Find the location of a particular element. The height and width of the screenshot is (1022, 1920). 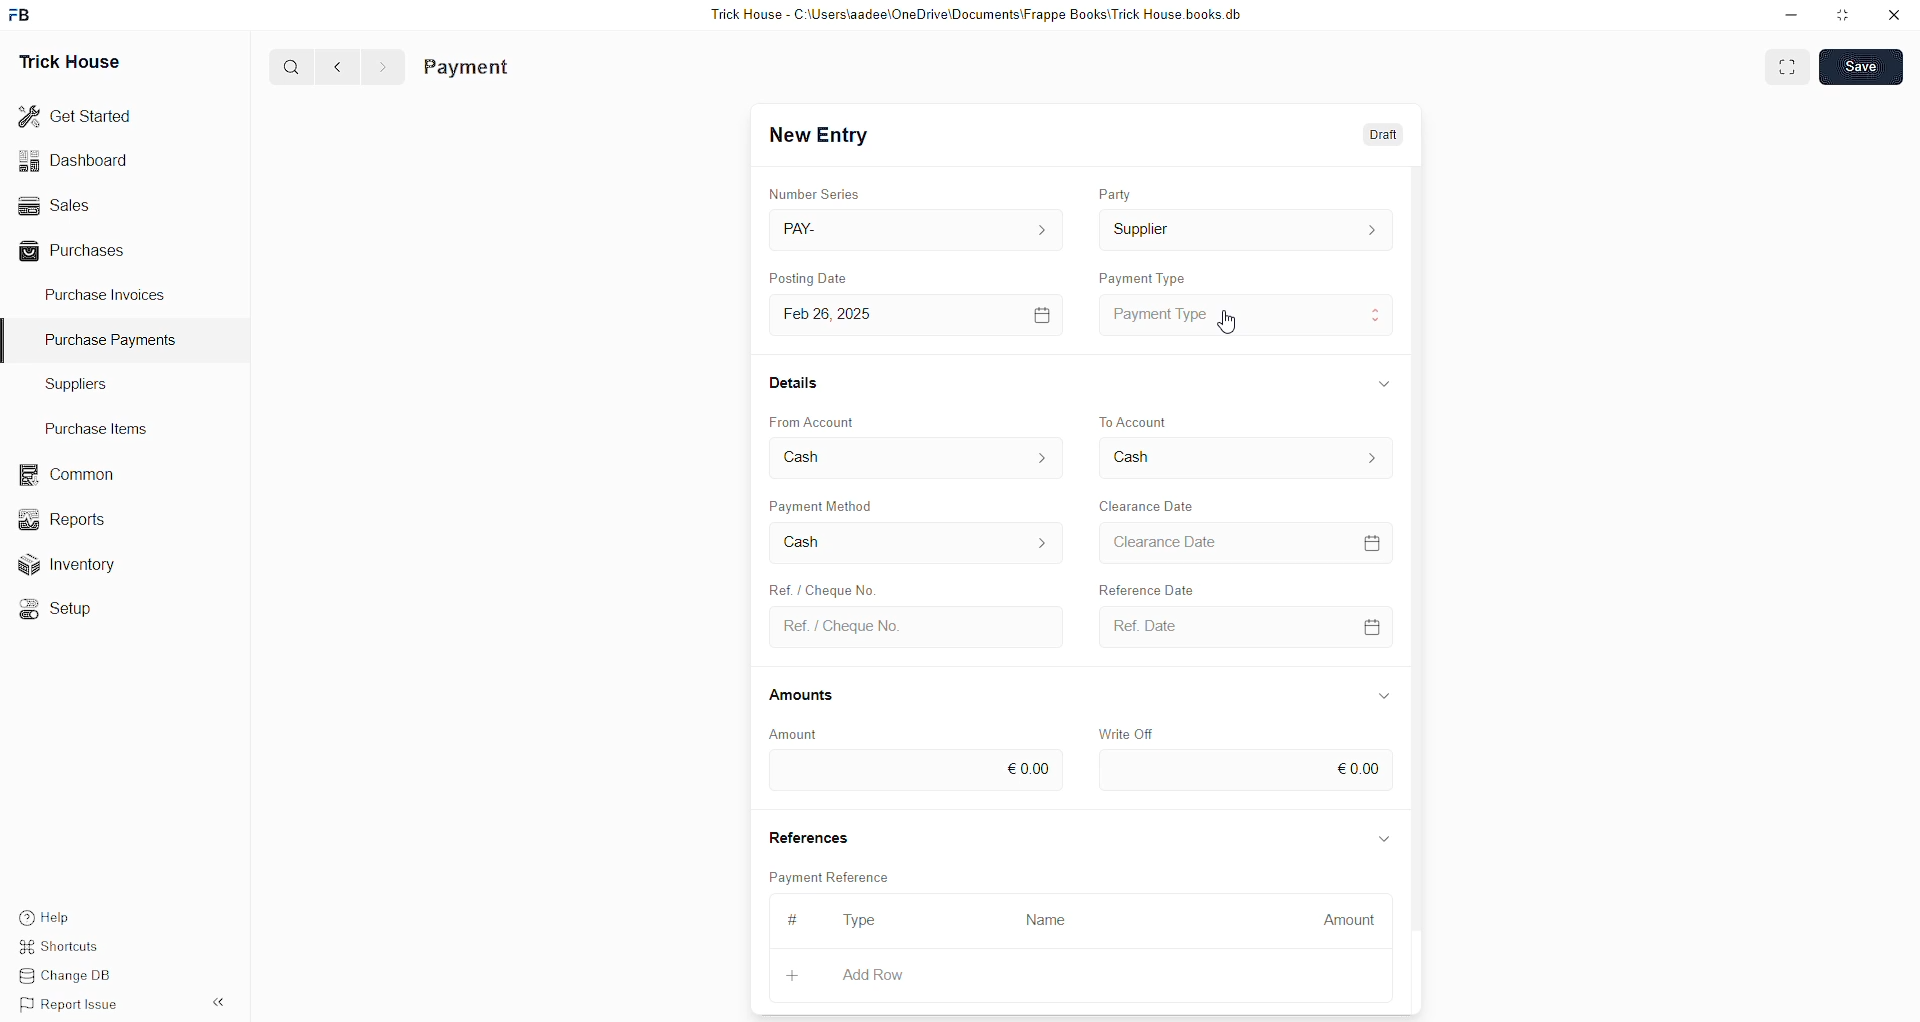

Cash is located at coordinates (913, 545).